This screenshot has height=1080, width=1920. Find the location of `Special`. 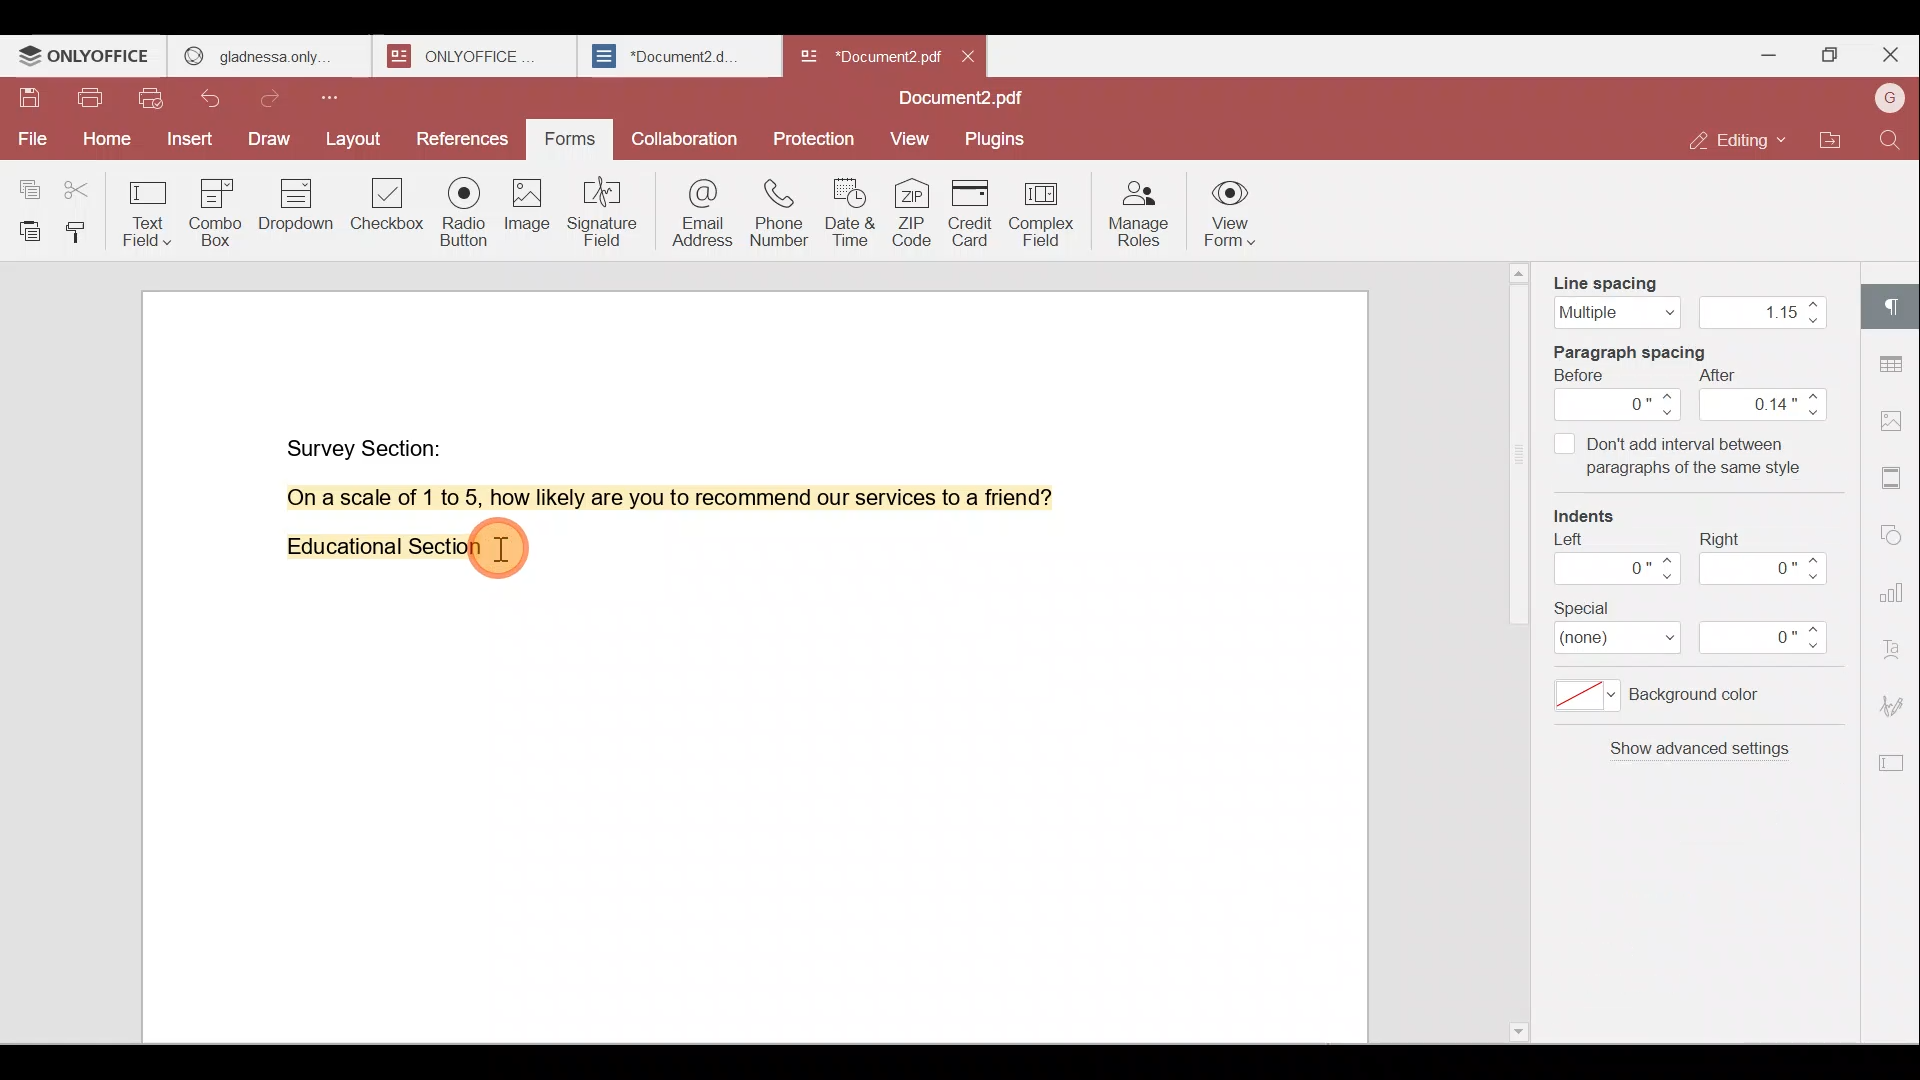

Special is located at coordinates (1704, 629).